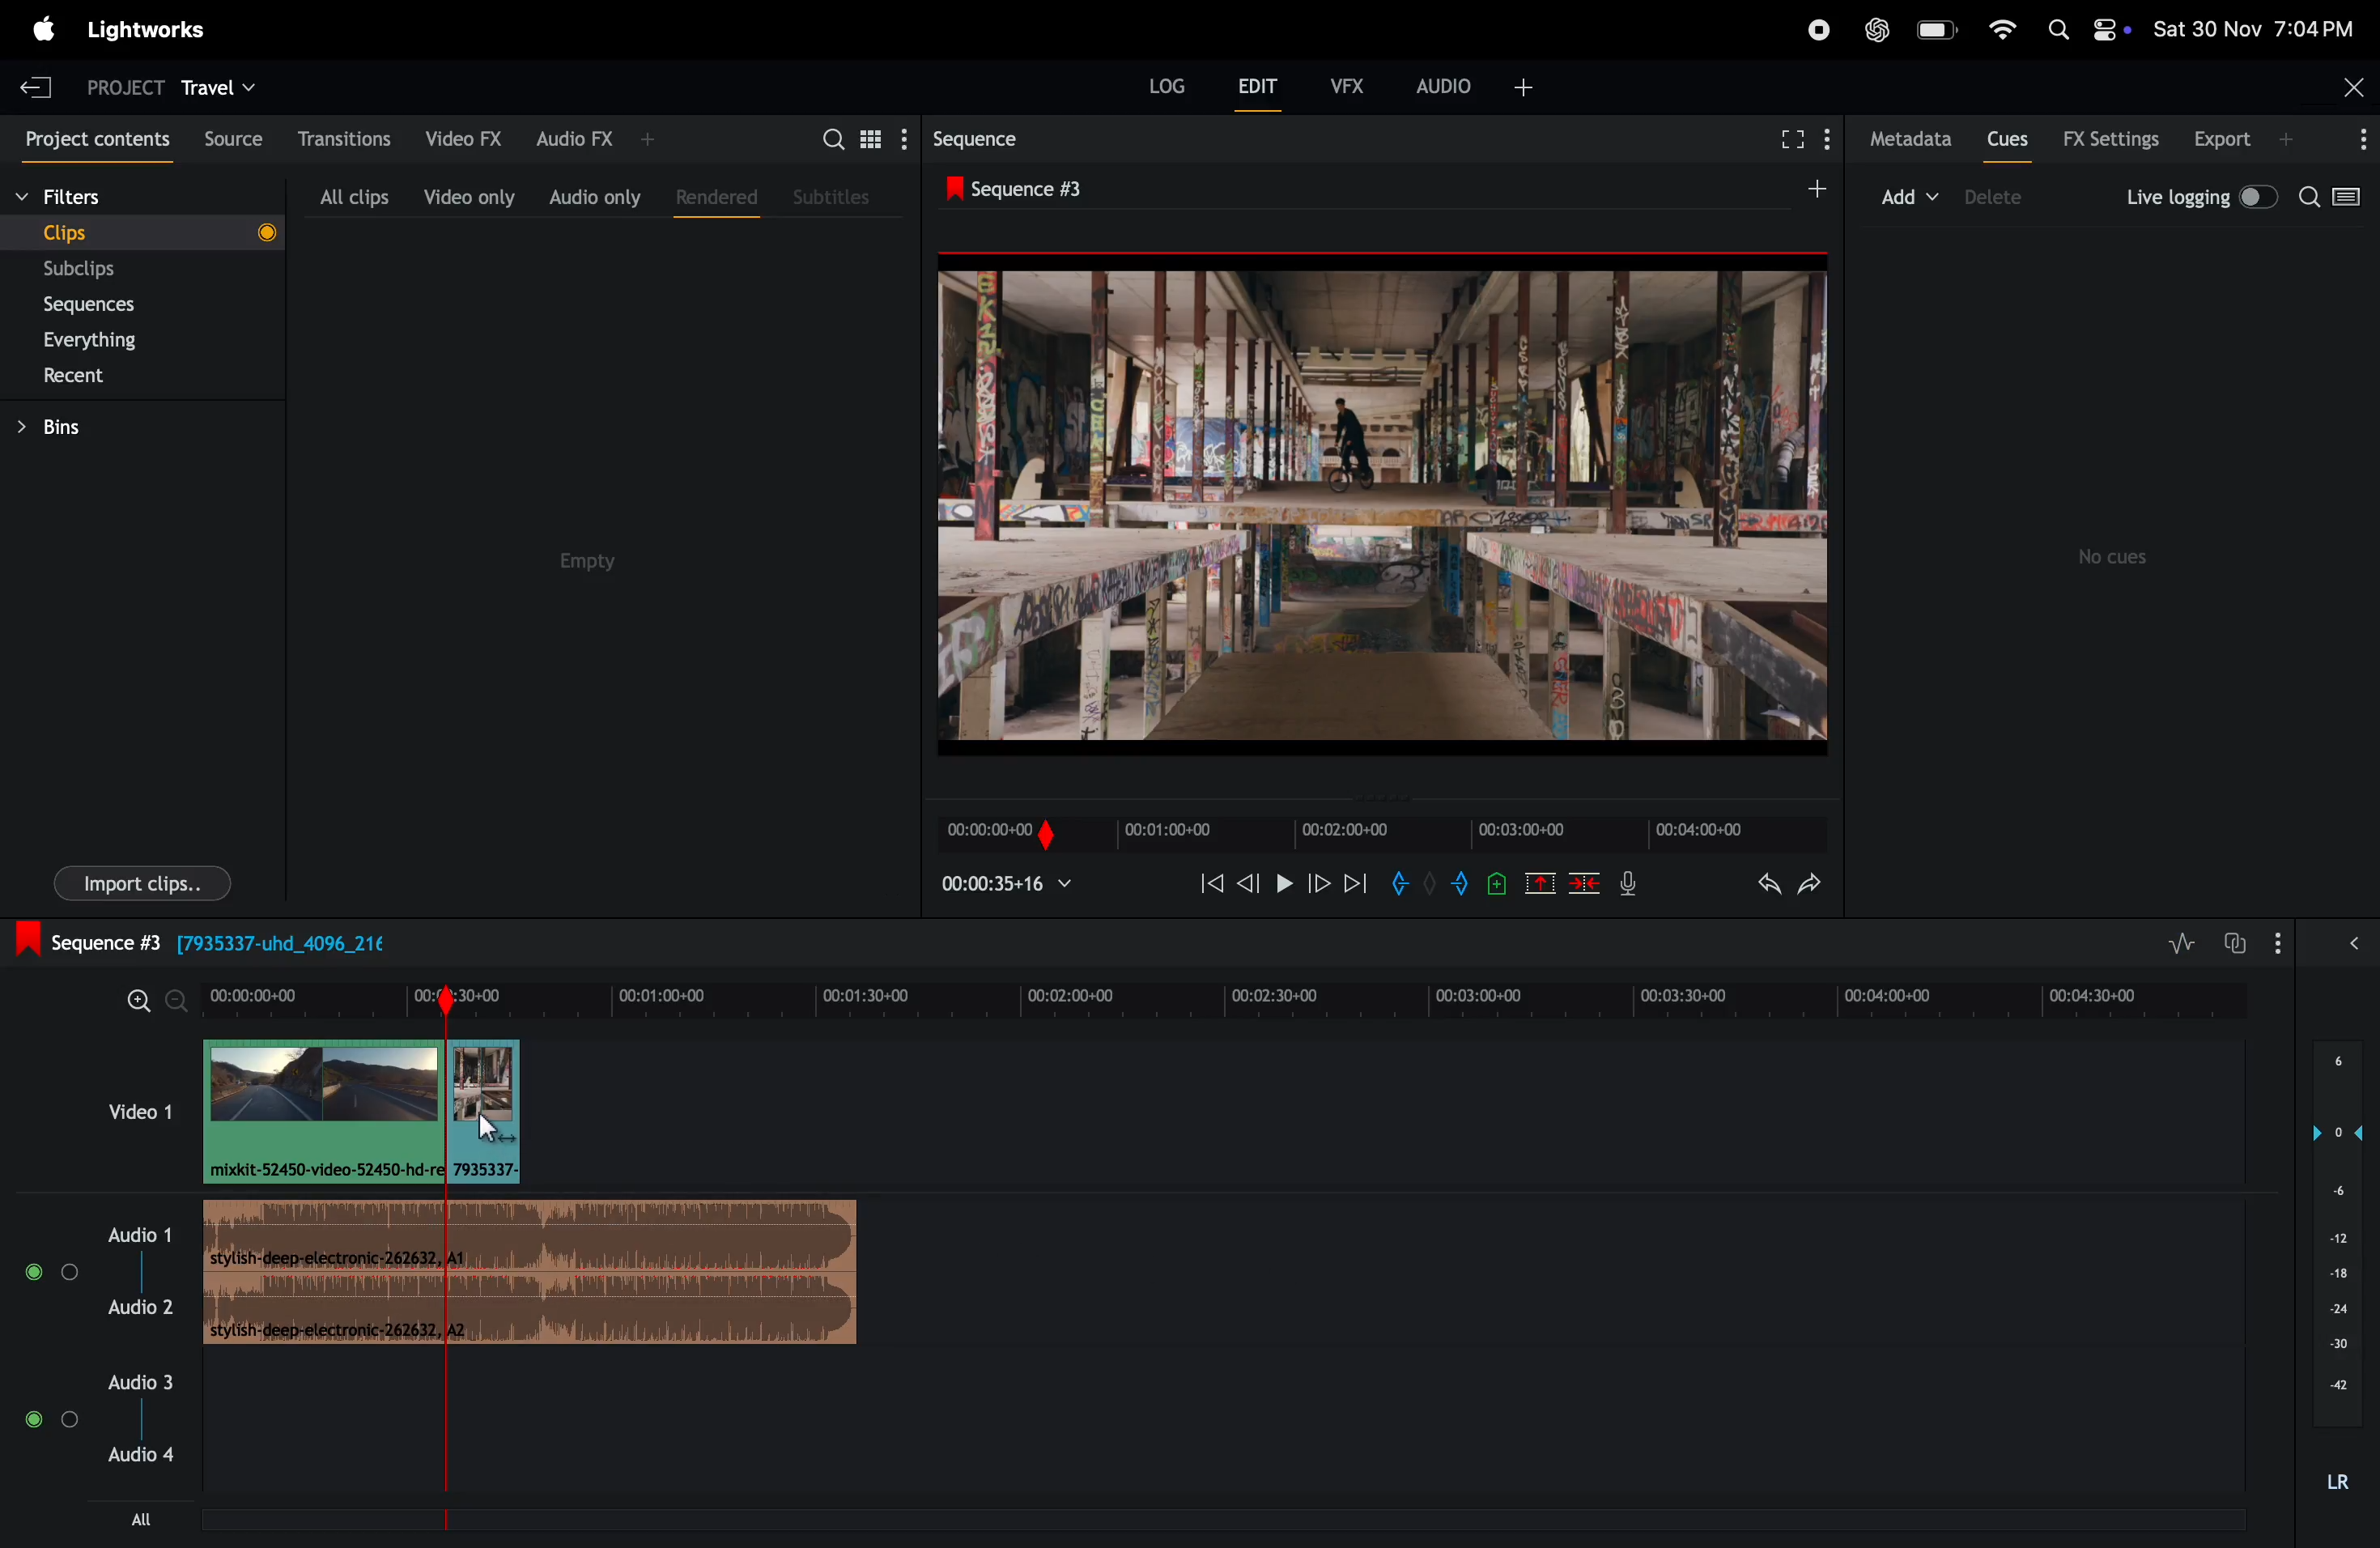 The width and height of the screenshot is (2380, 1548). What do you see at coordinates (353, 191) in the screenshot?
I see `all clips` at bounding box center [353, 191].